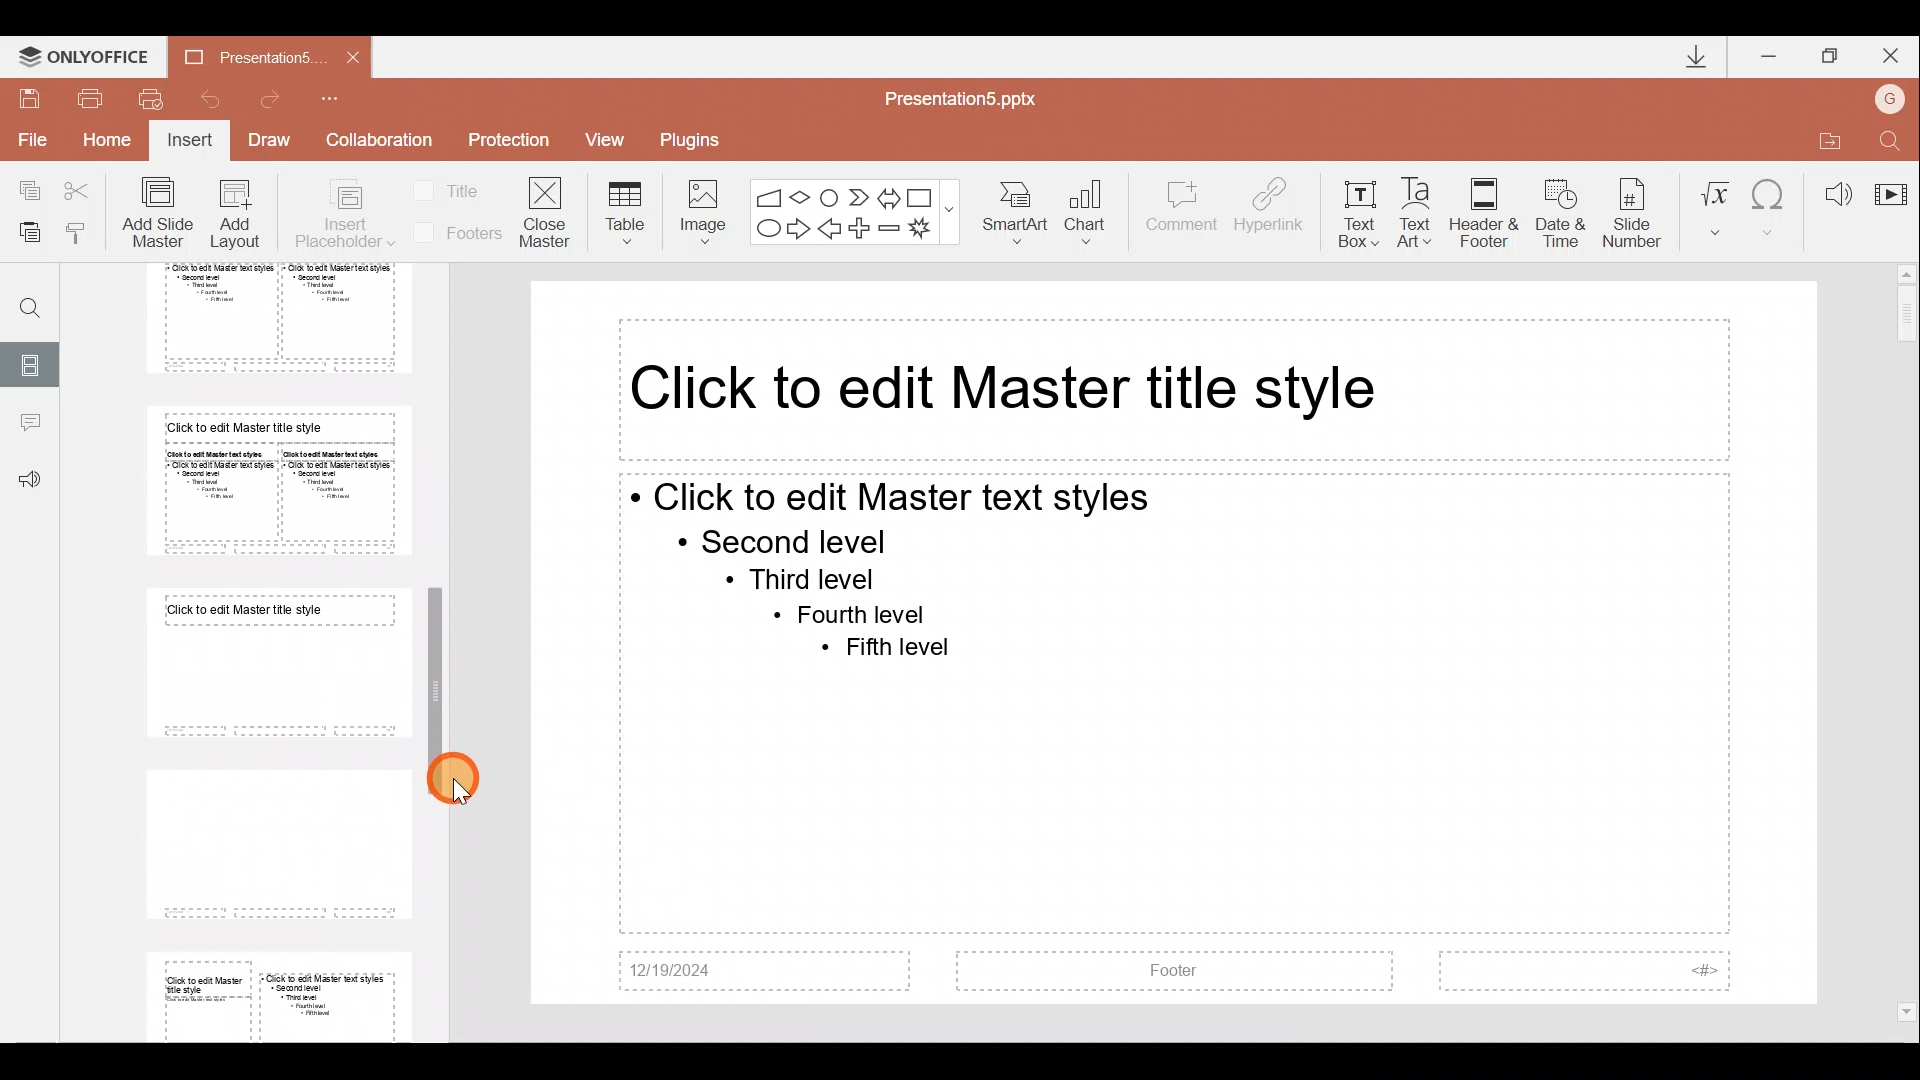 The height and width of the screenshot is (1080, 1920). Describe the element at coordinates (239, 56) in the screenshot. I see `Document name` at that location.